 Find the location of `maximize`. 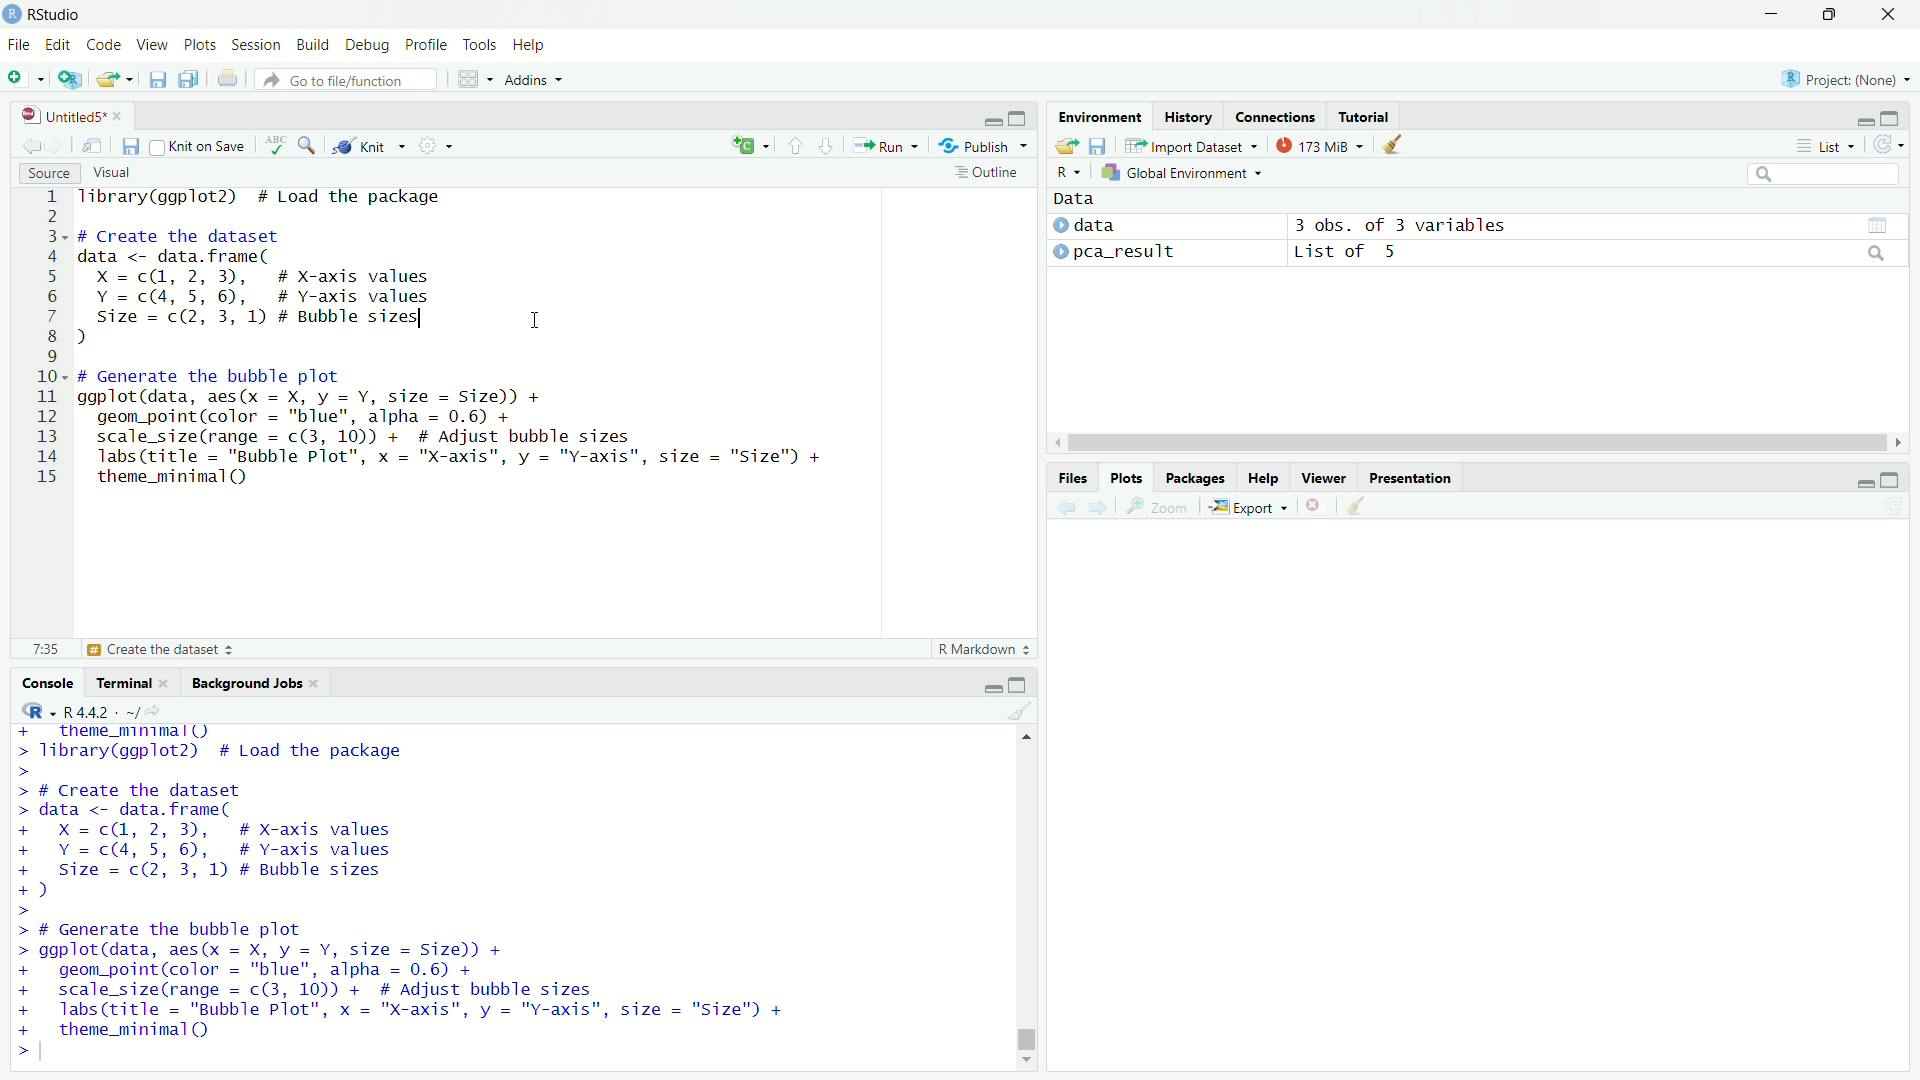

maximize is located at coordinates (1018, 684).